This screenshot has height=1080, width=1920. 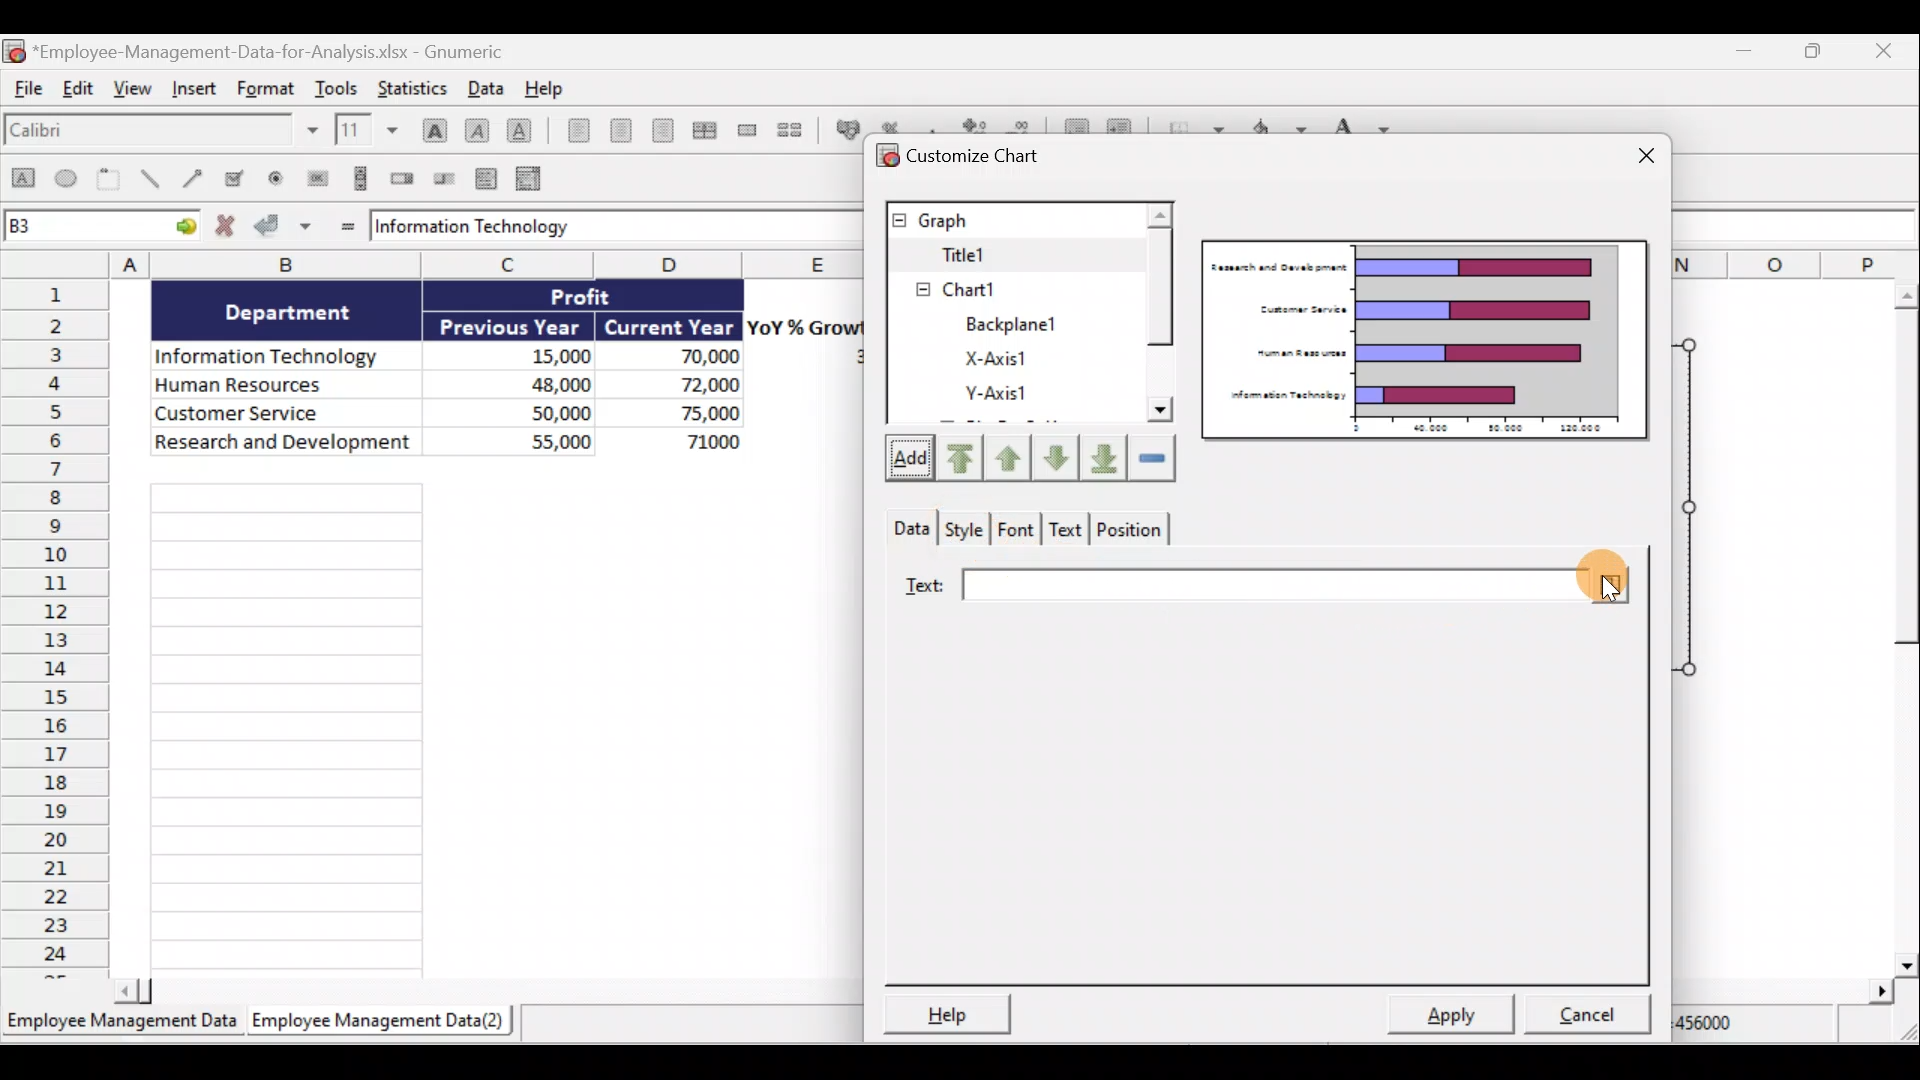 What do you see at coordinates (1424, 344) in the screenshot?
I see `Chart preview` at bounding box center [1424, 344].